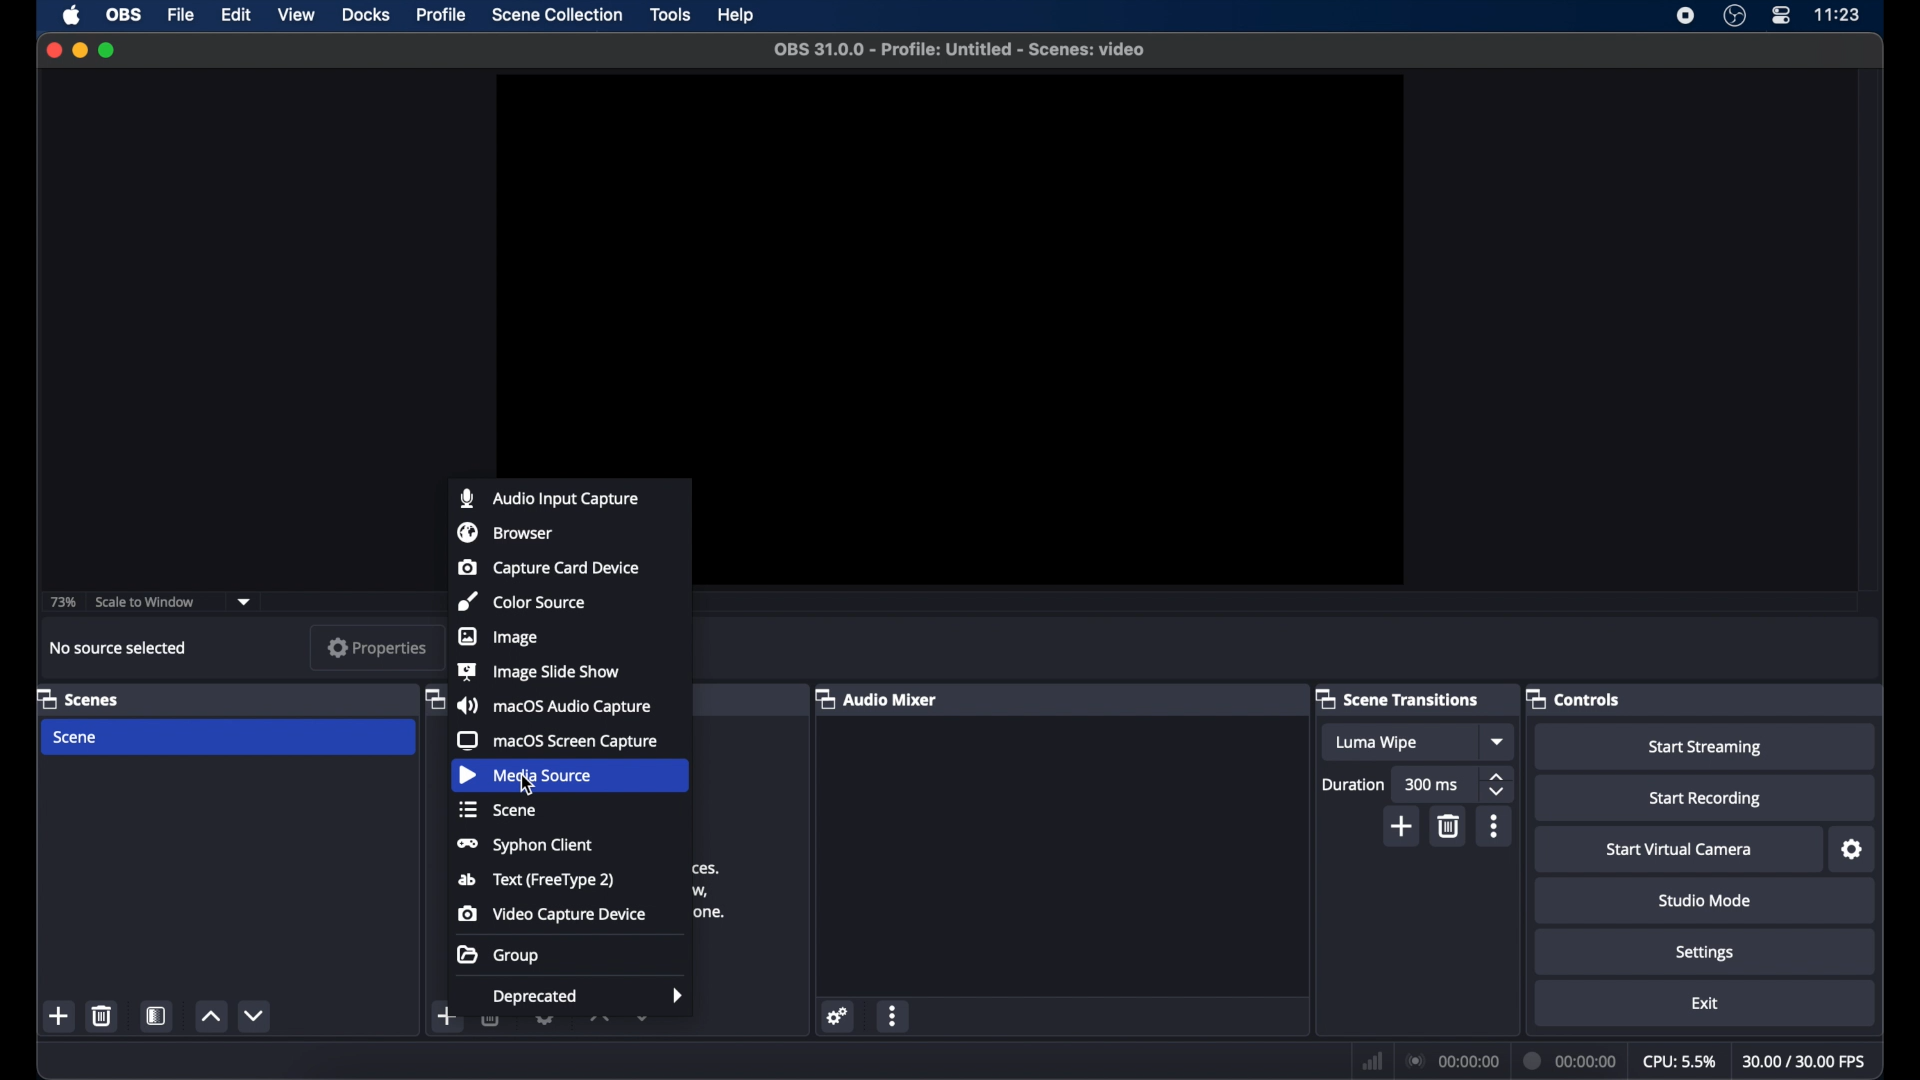  I want to click on 300 ms, so click(1432, 784).